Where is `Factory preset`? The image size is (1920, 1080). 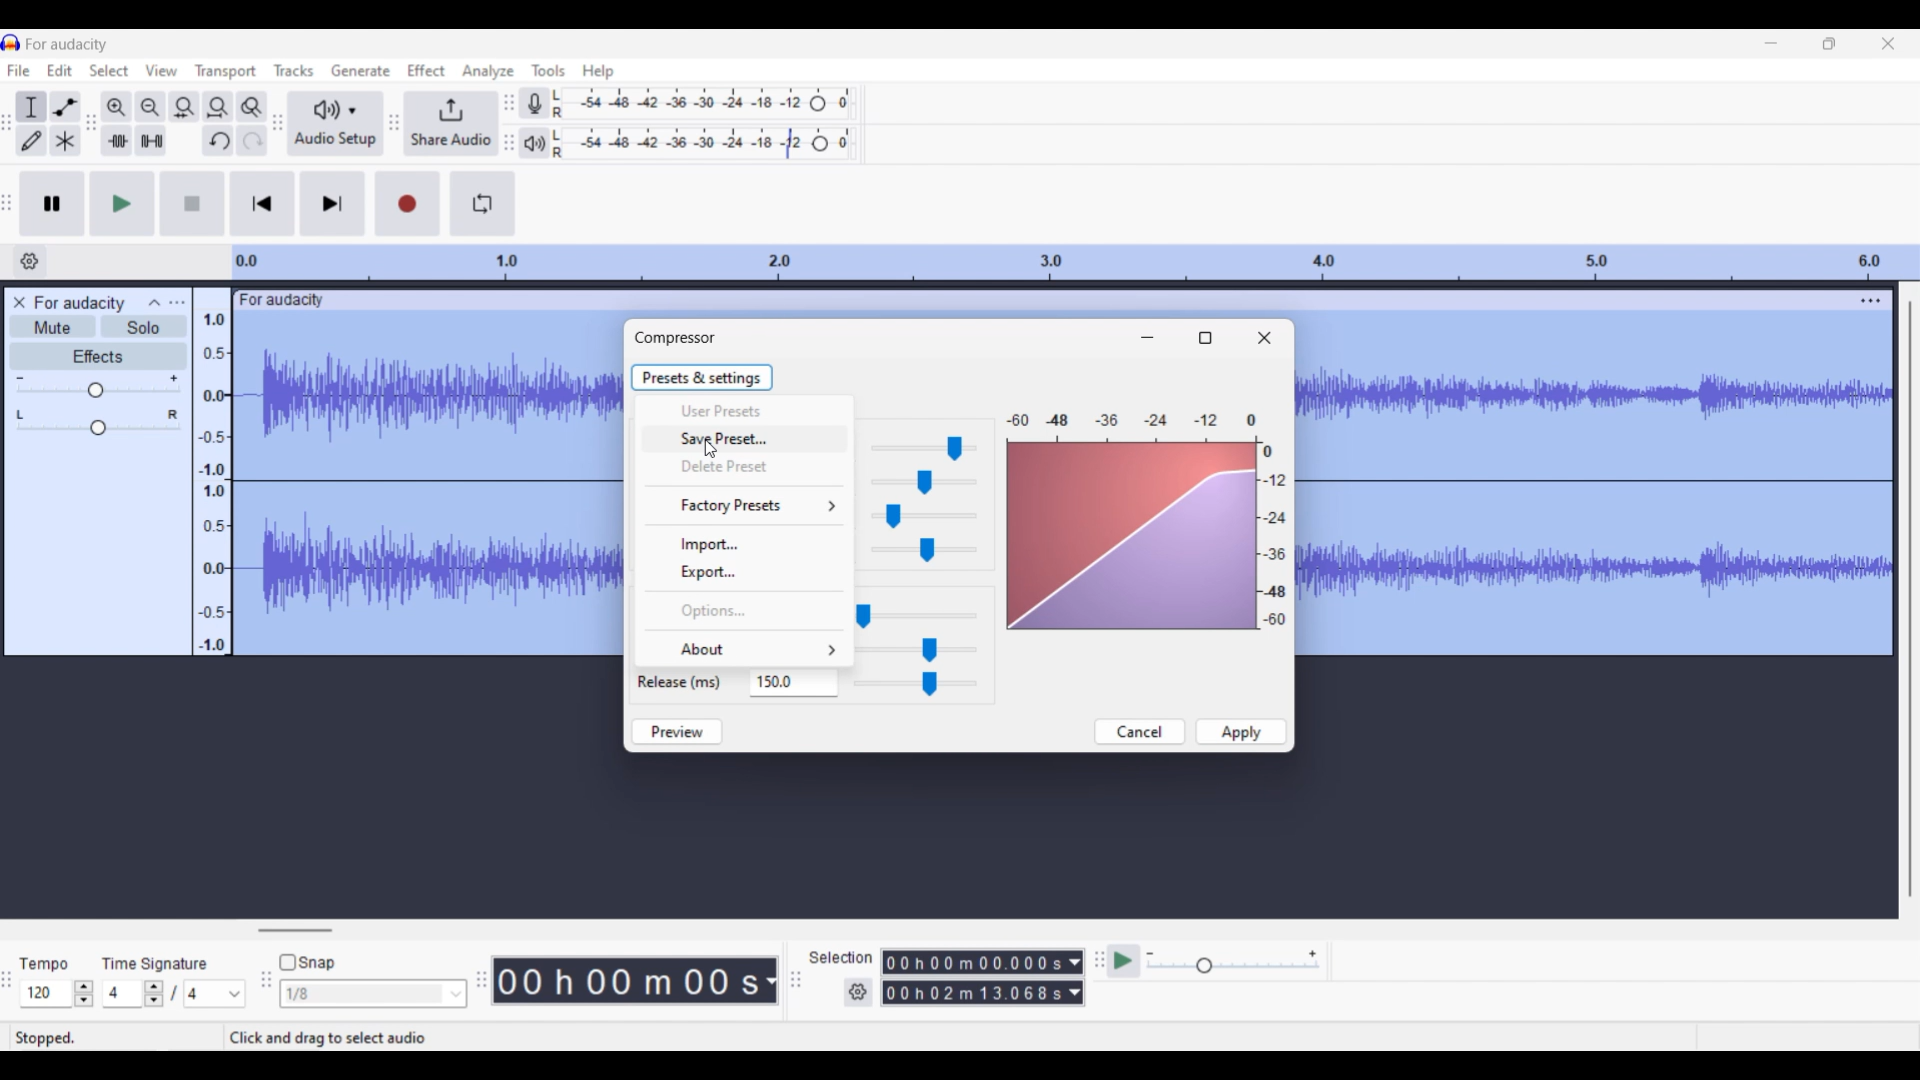
Factory preset is located at coordinates (748, 506).